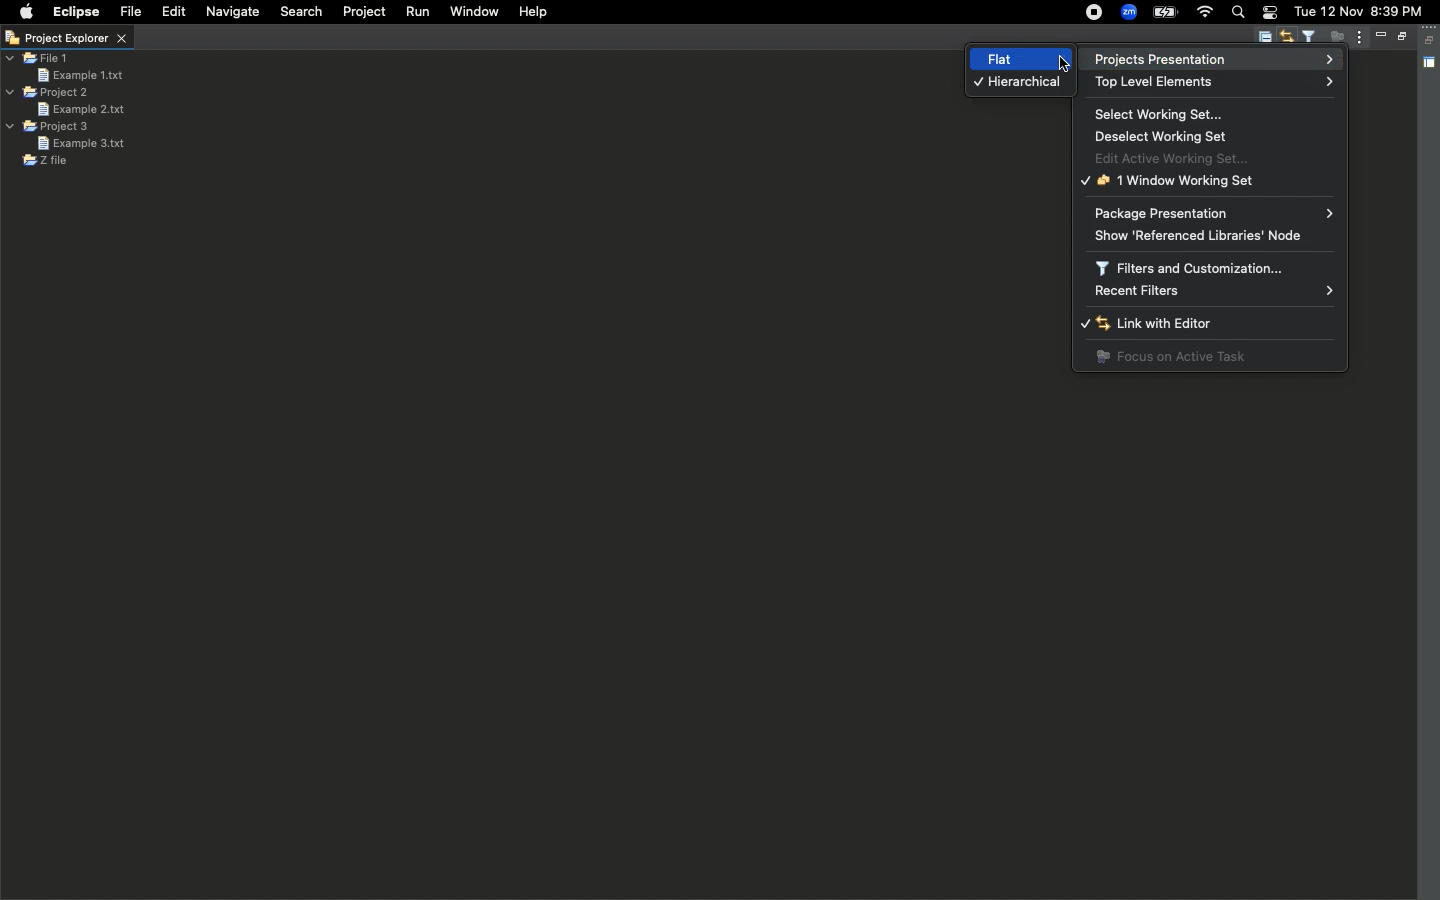 This screenshot has height=900, width=1440. What do you see at coordinates (535, 13) in the screenshot?
I see `Help` at bounding box center [535, 13].